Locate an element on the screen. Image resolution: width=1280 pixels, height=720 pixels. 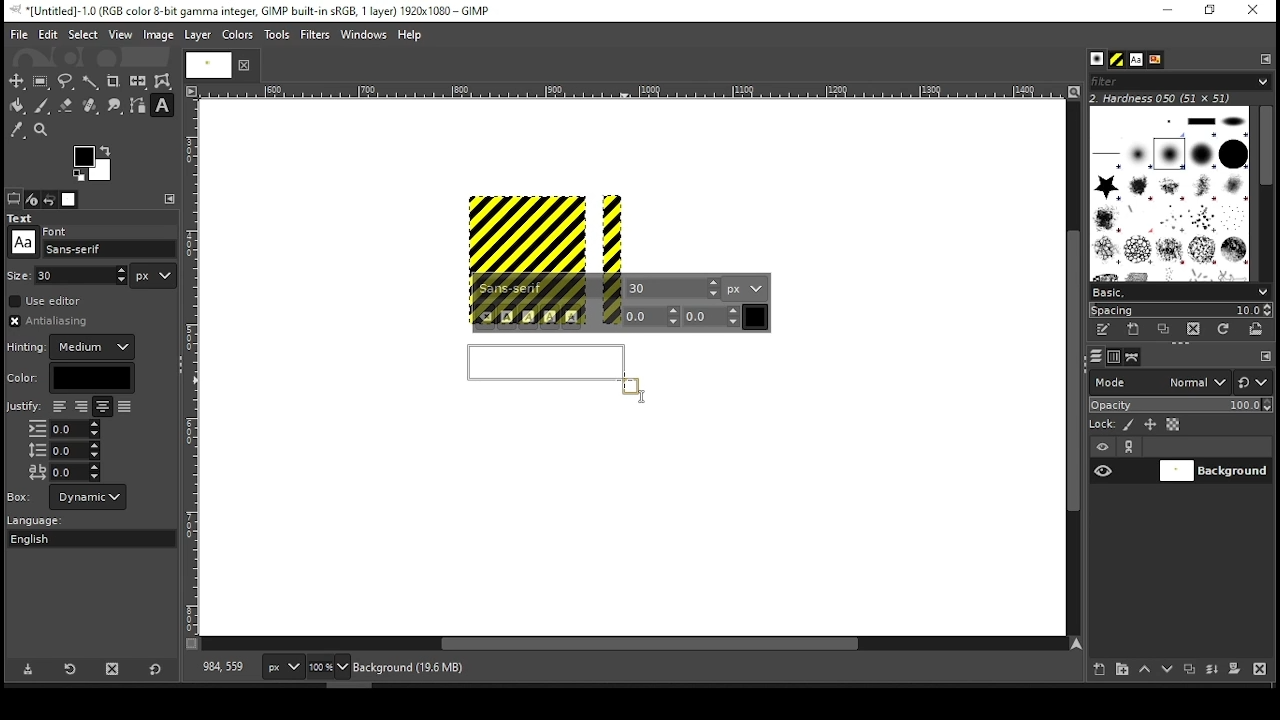
merge layer is located at coordinates (1212, 670).